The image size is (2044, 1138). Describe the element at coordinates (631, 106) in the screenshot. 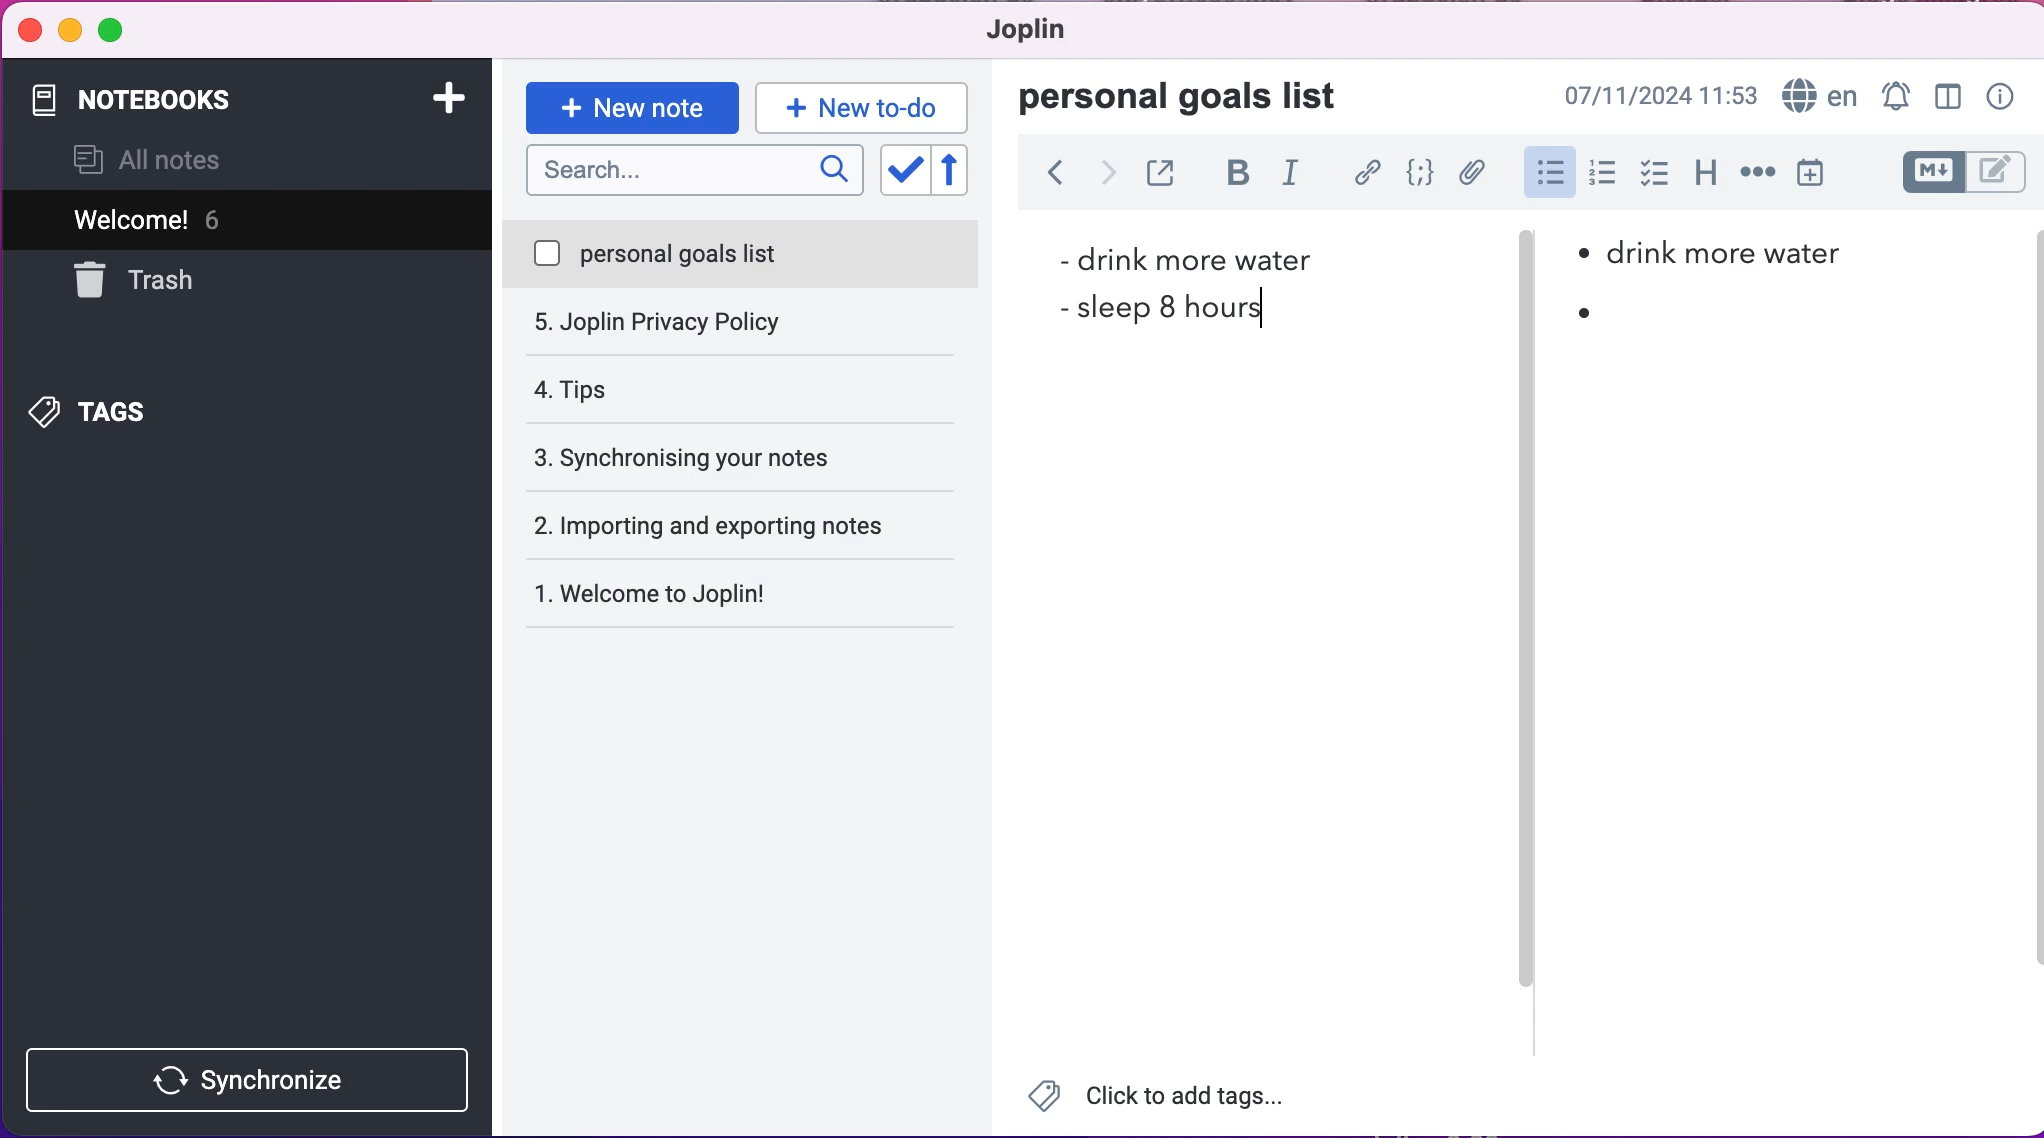

I see `new note` at that location.